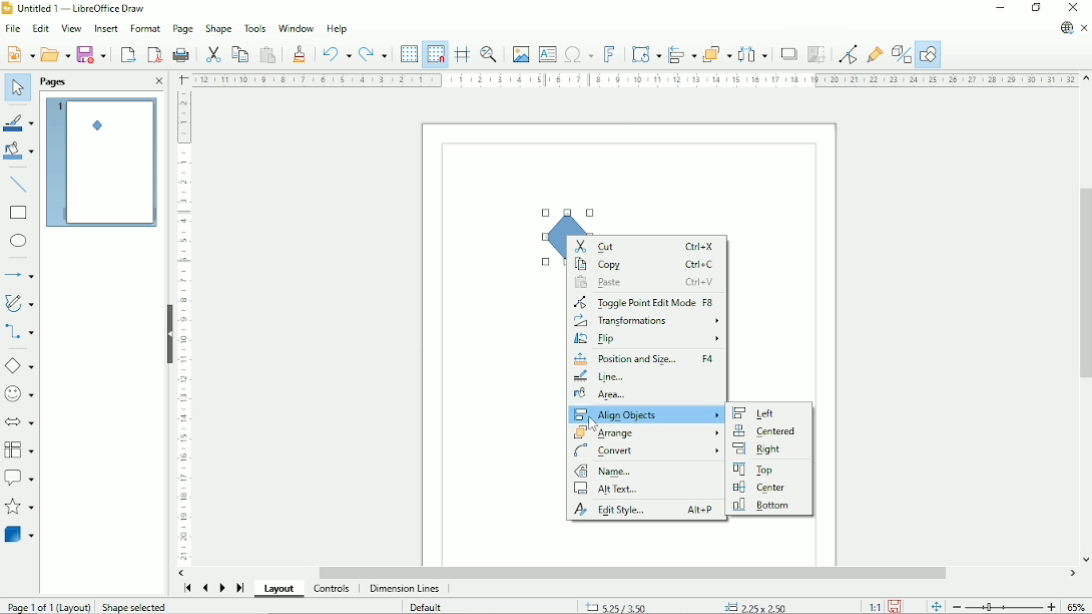 The height and width of the screenshot is (614, 1092). I want to click on Curves and polygons, so click(20, 302).